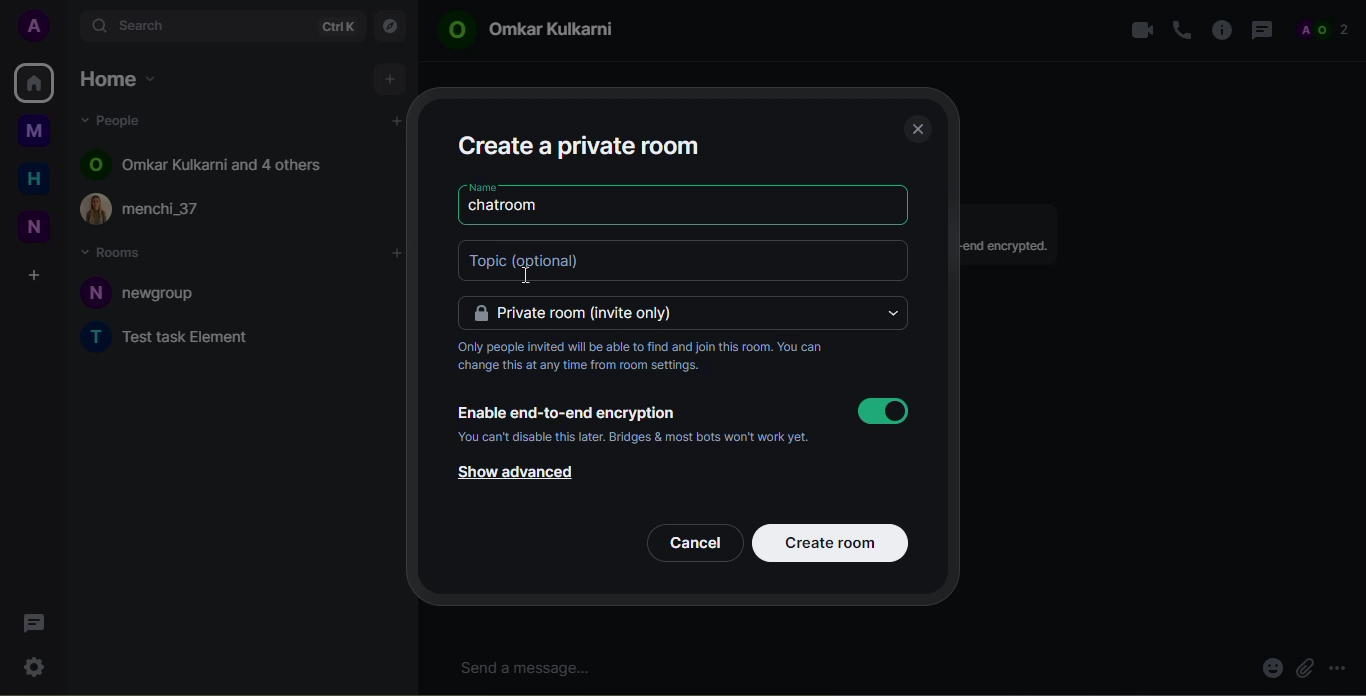  Describe the element at coordinates (1270, 670) in the screenshot. I see `emoji` at that location.